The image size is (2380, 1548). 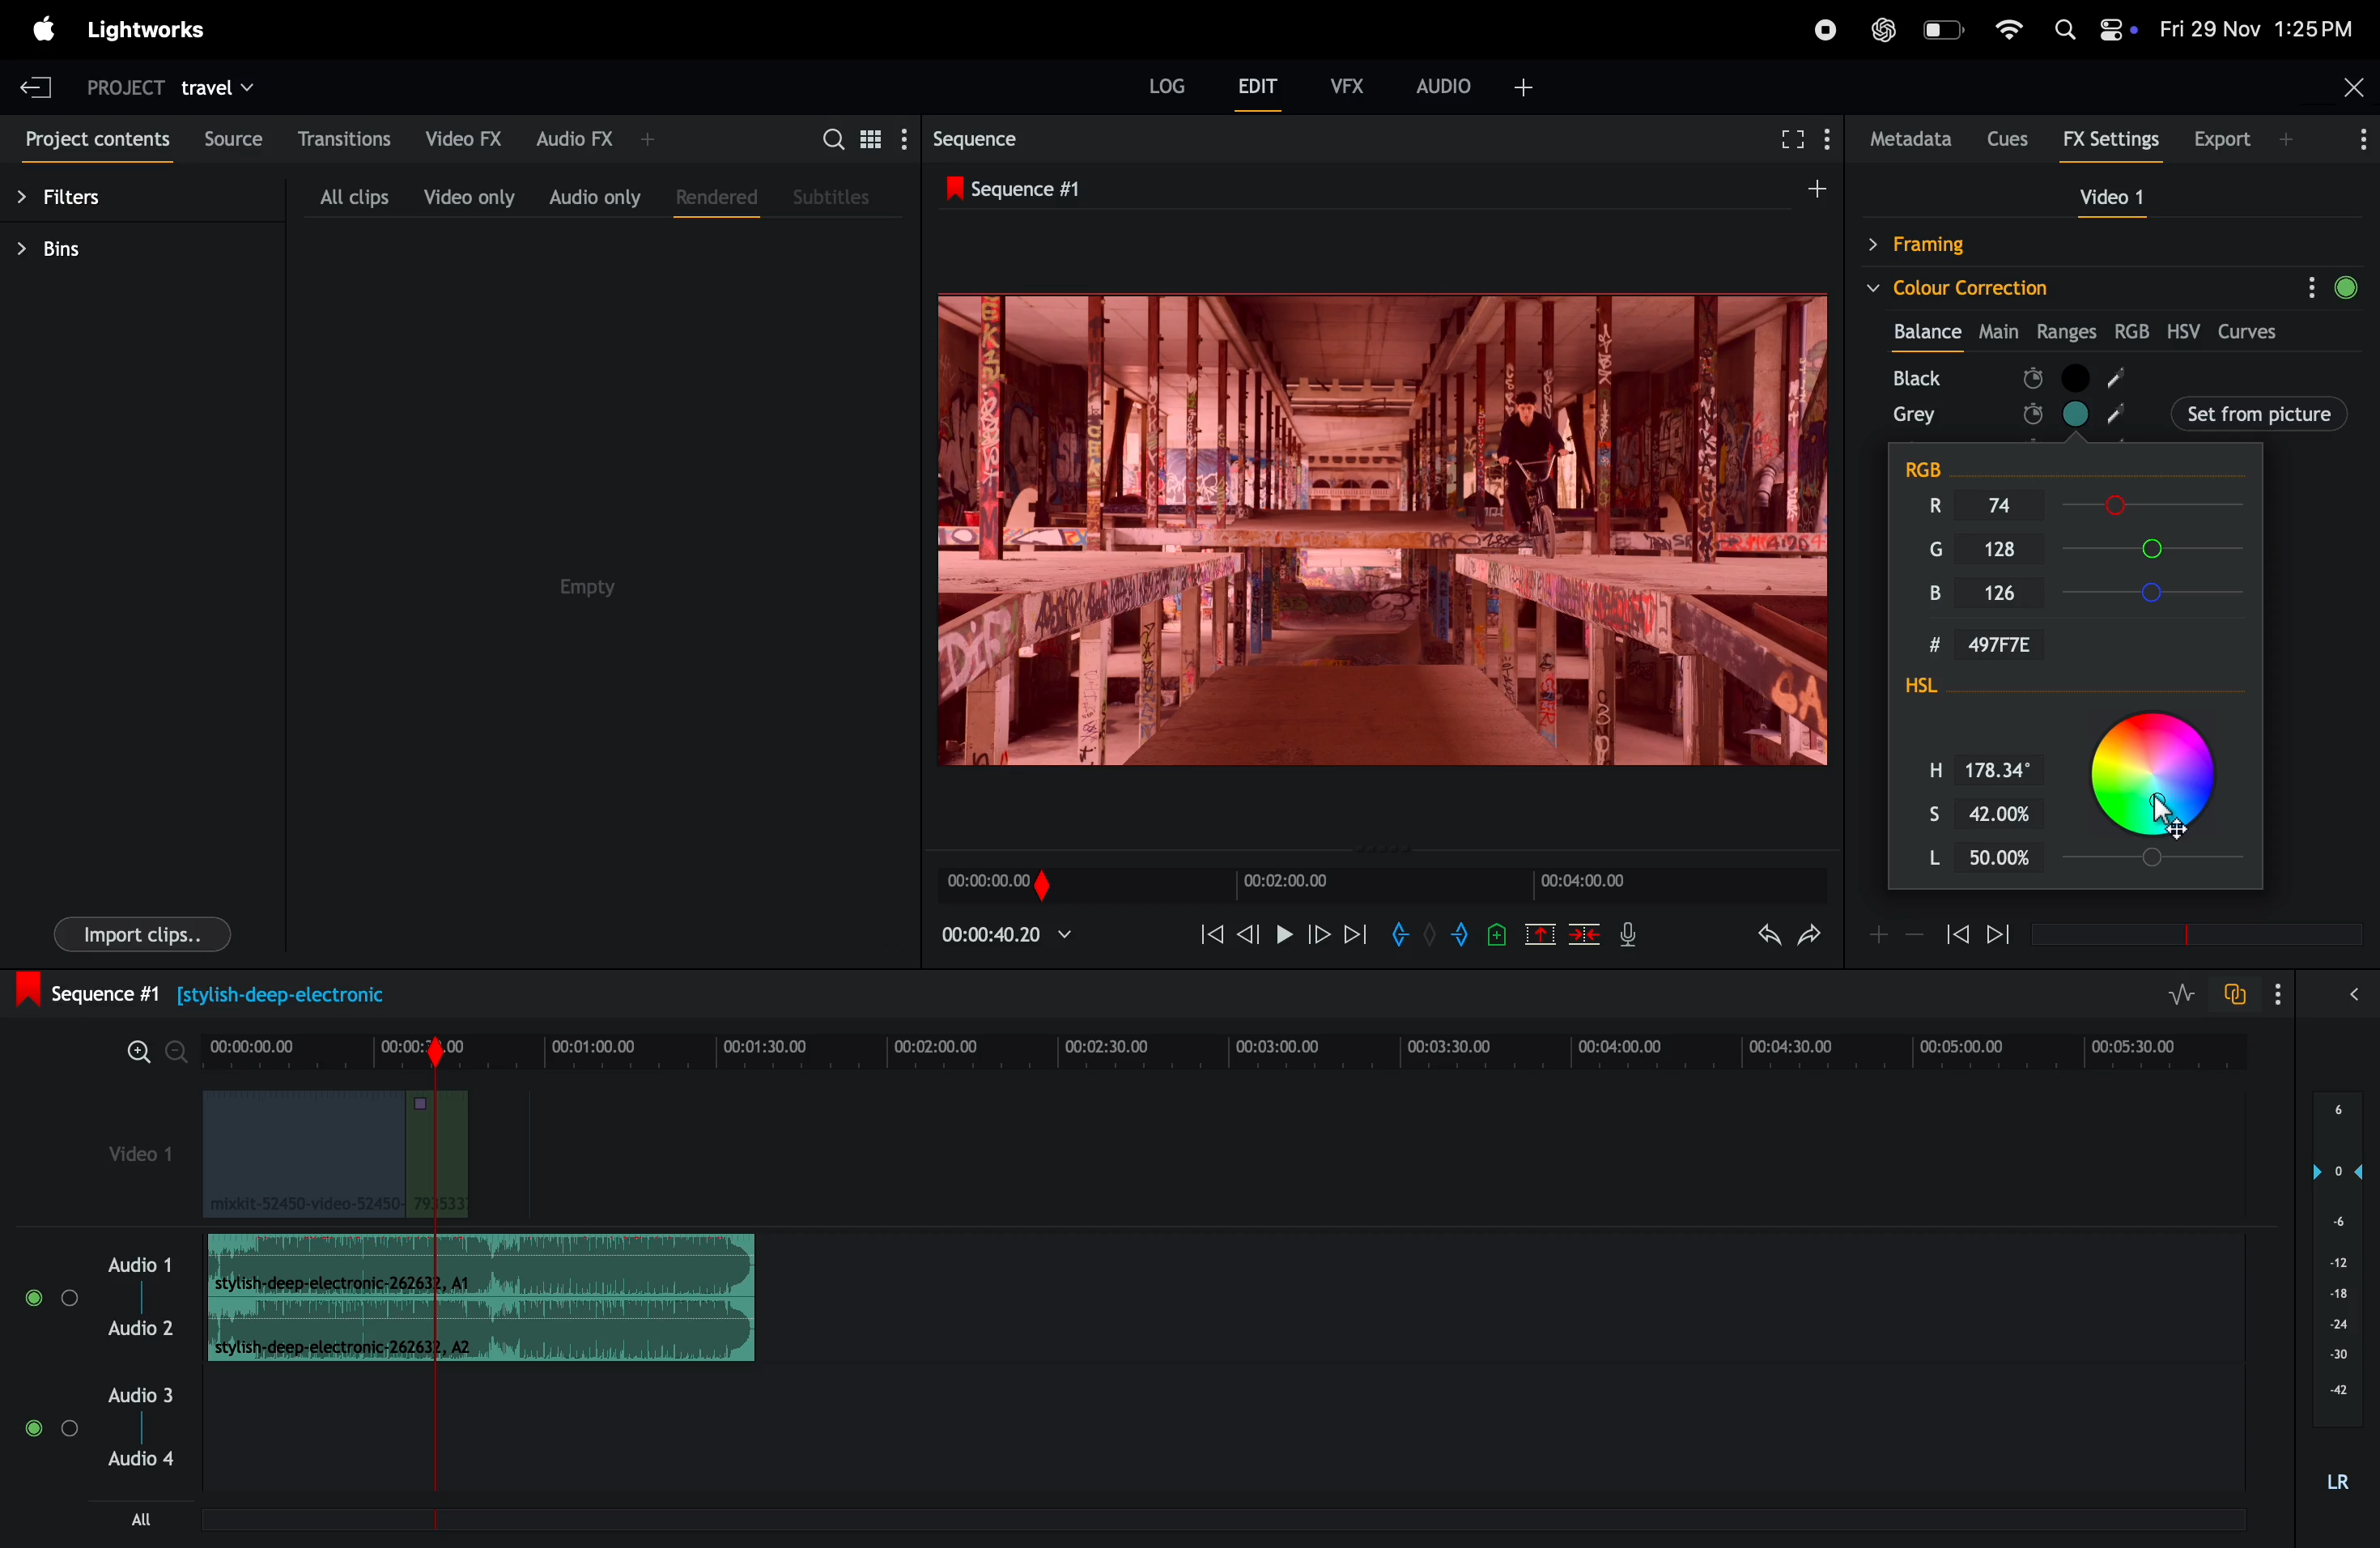 What do you see at coordinates (1945, 463) in the screenshot?
I see `RGB` at bounding box center [1945, 463].